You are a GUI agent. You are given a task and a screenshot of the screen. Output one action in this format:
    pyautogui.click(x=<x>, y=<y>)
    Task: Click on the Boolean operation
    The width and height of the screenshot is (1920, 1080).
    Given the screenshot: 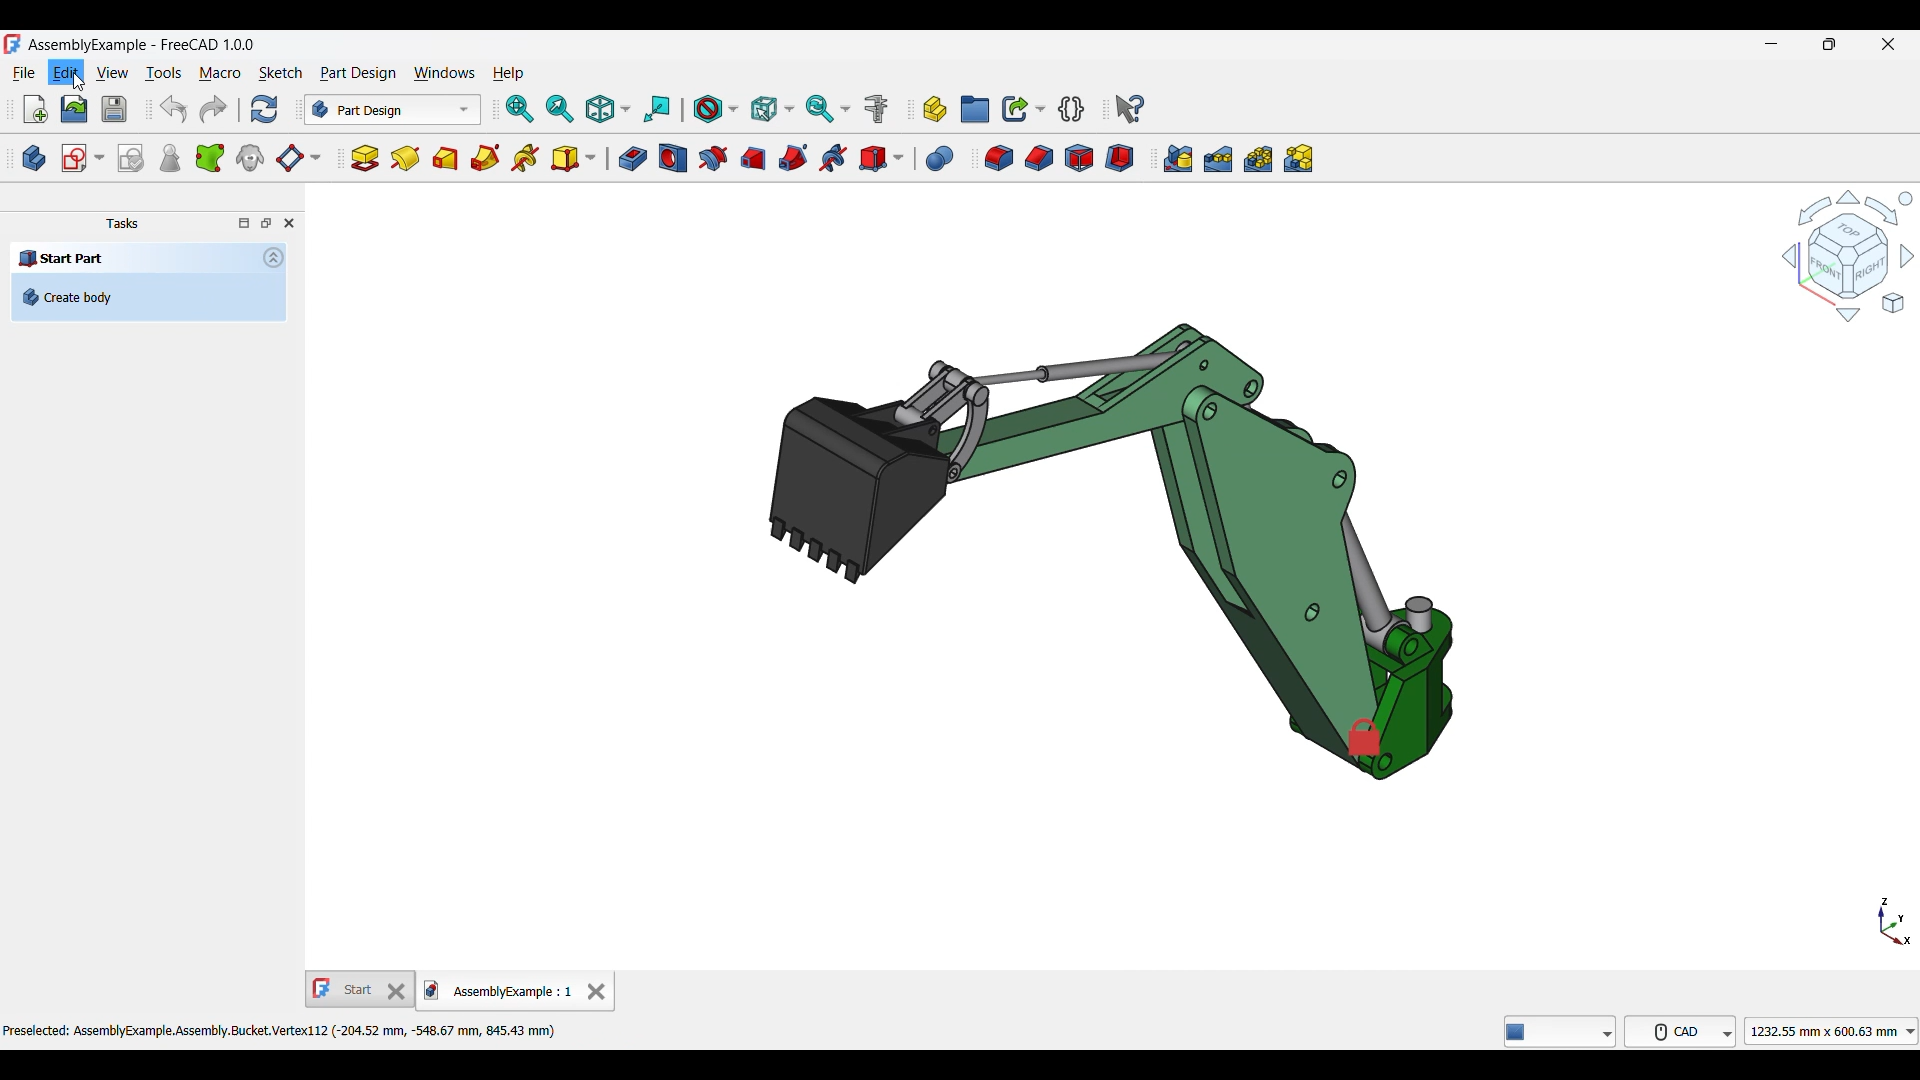 What is the action you would take?
    pyautogui.click(x=939, y=159)
    